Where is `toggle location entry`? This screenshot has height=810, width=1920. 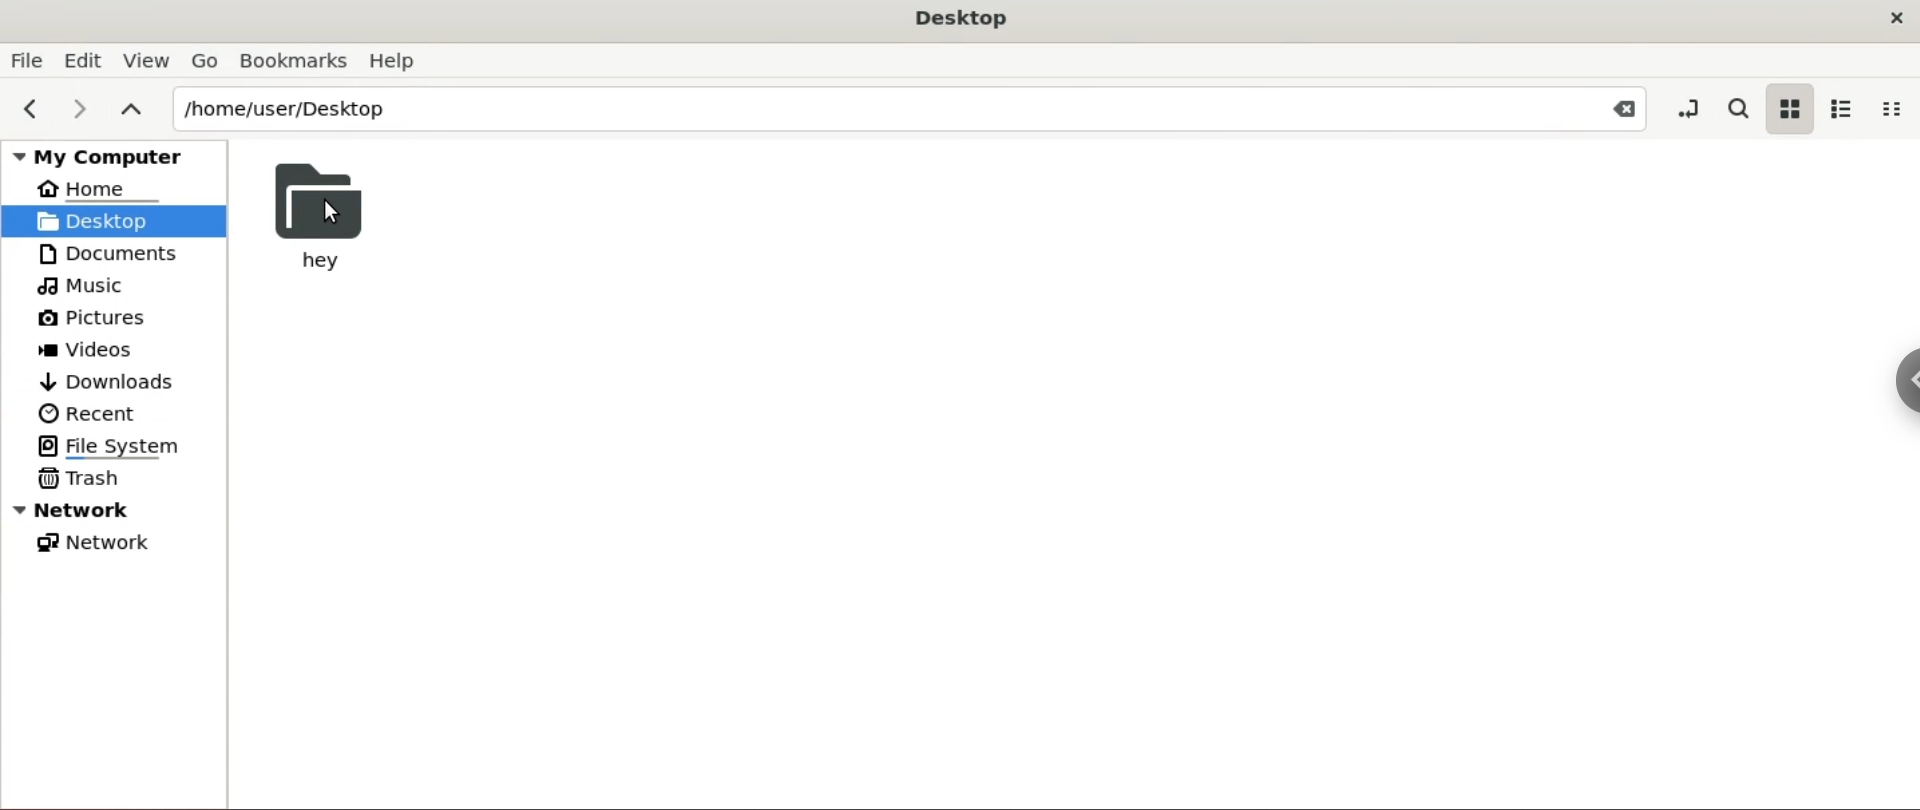 toggle location entry is located at coordinates (1683, 109).